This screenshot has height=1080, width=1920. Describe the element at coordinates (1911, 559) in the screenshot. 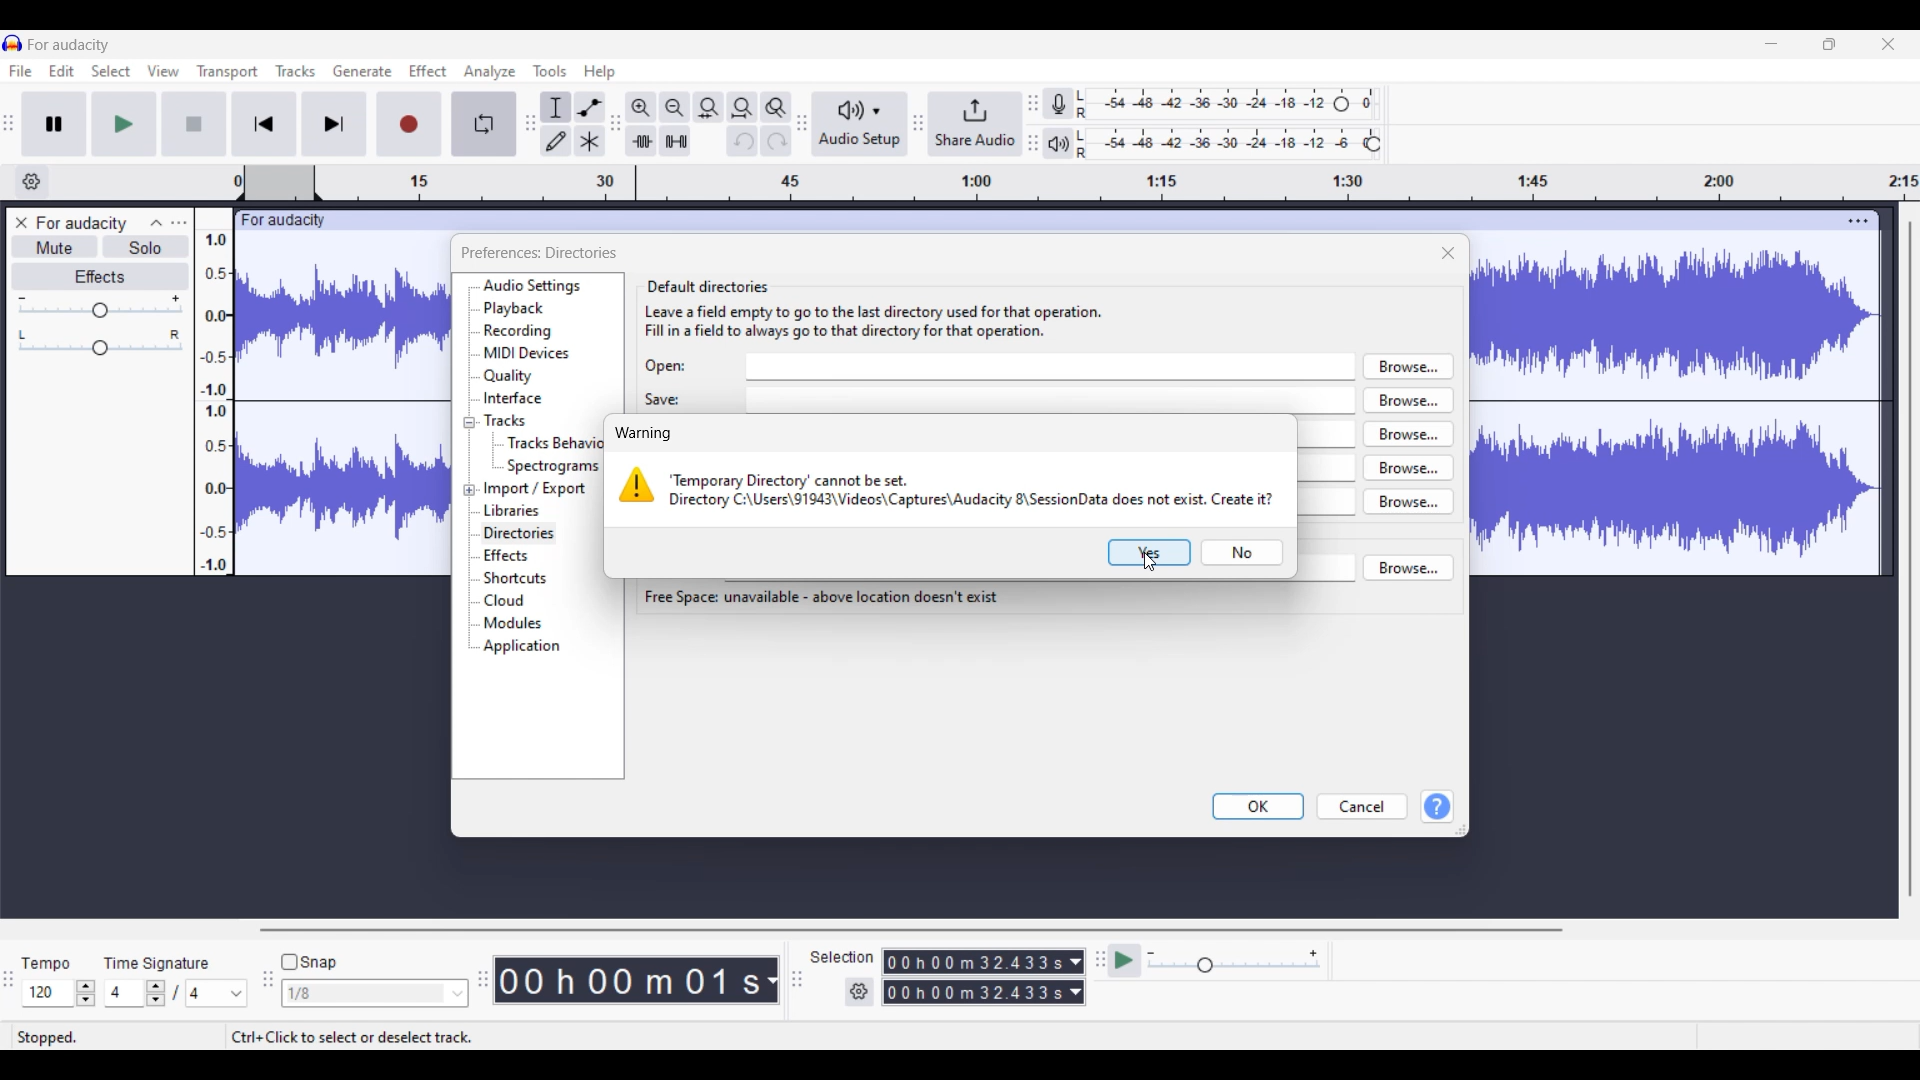

I see `Vertical scroll bar` at that location.